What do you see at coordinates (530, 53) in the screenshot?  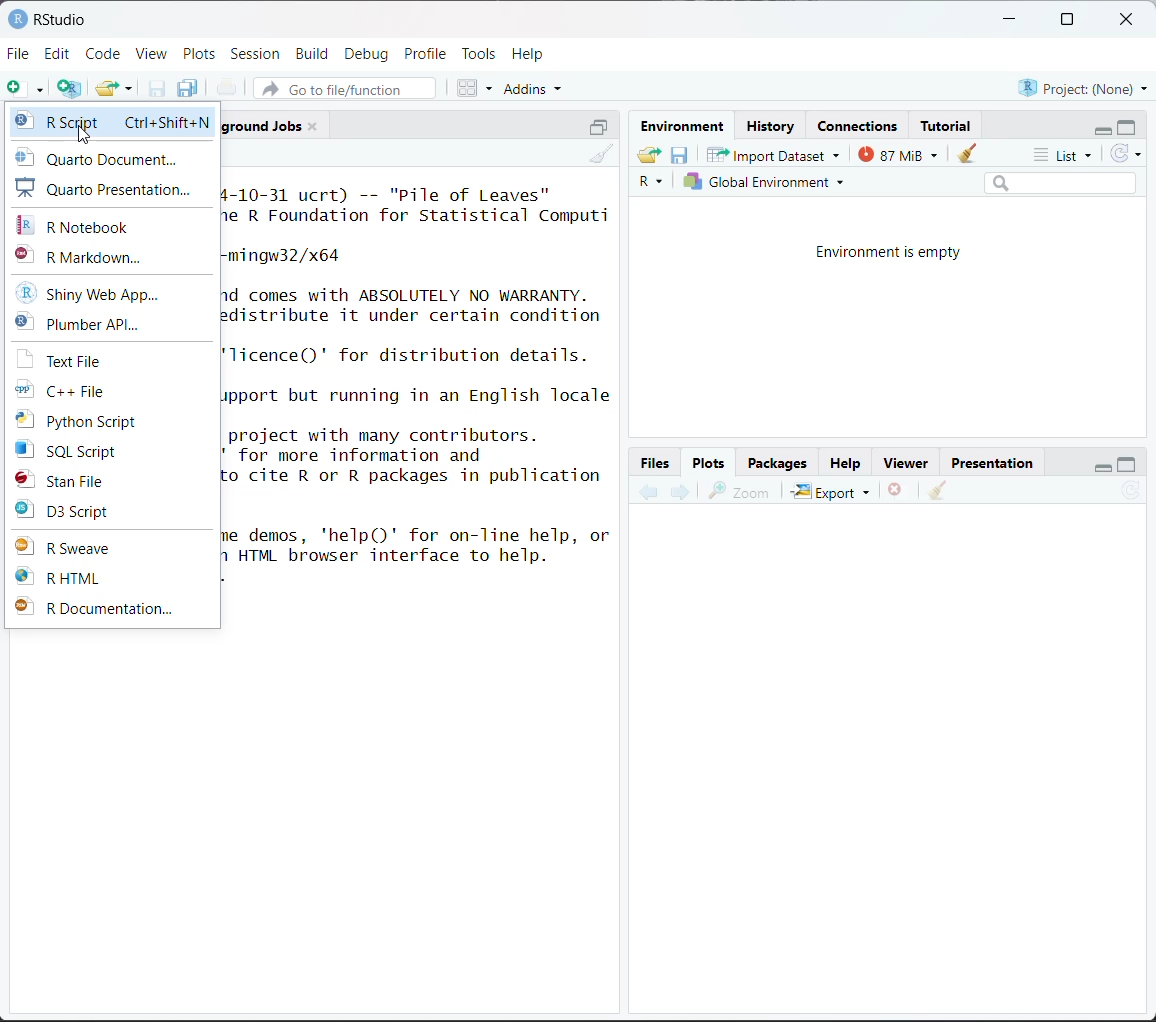 I see `Help` at bounding box center [530, 53].